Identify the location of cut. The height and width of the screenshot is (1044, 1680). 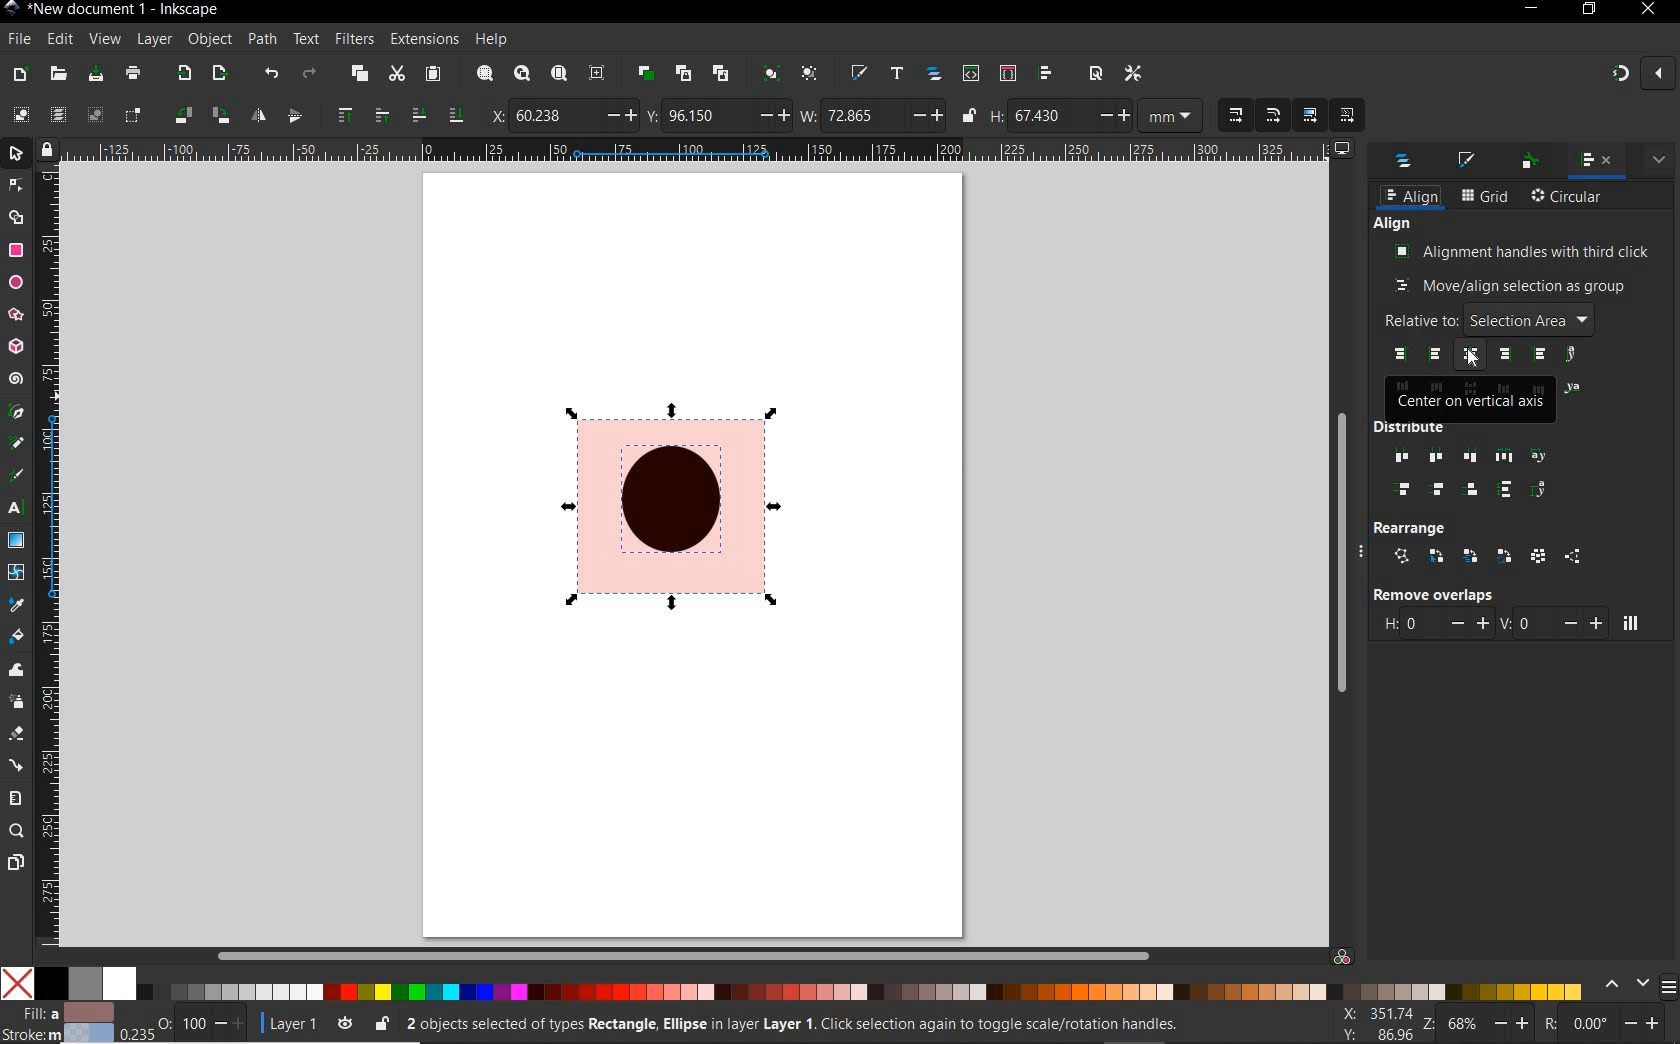
(397, 73).